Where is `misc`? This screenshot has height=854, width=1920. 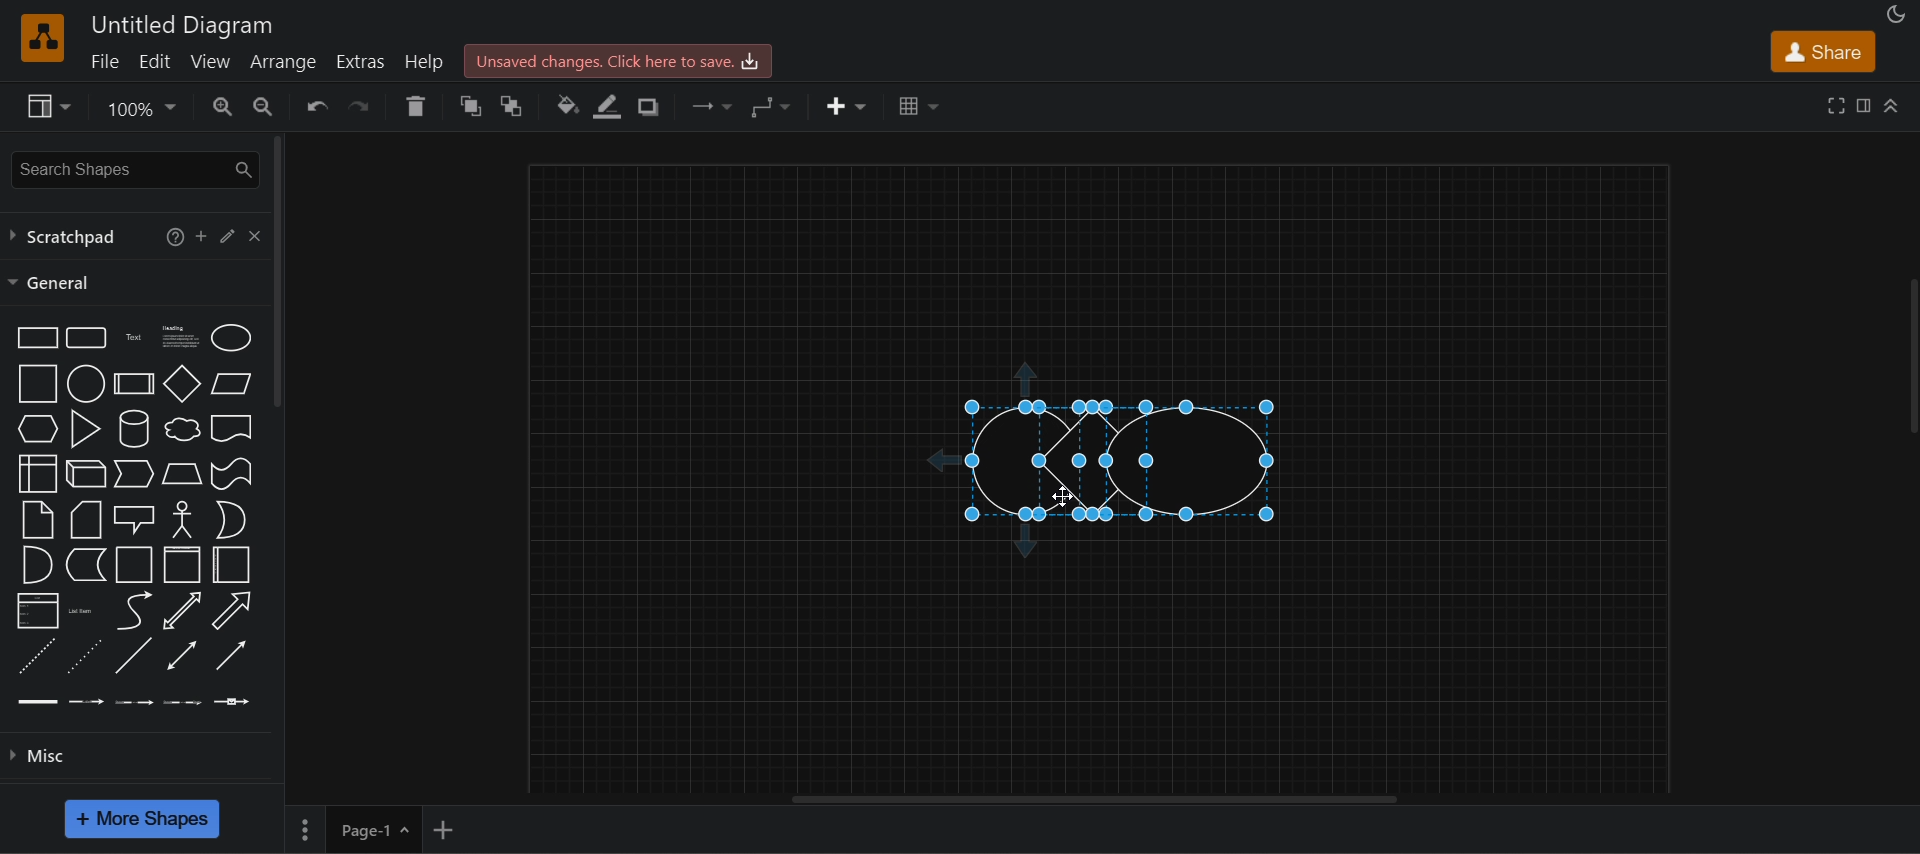 misc is located at coordinates (144, 753).